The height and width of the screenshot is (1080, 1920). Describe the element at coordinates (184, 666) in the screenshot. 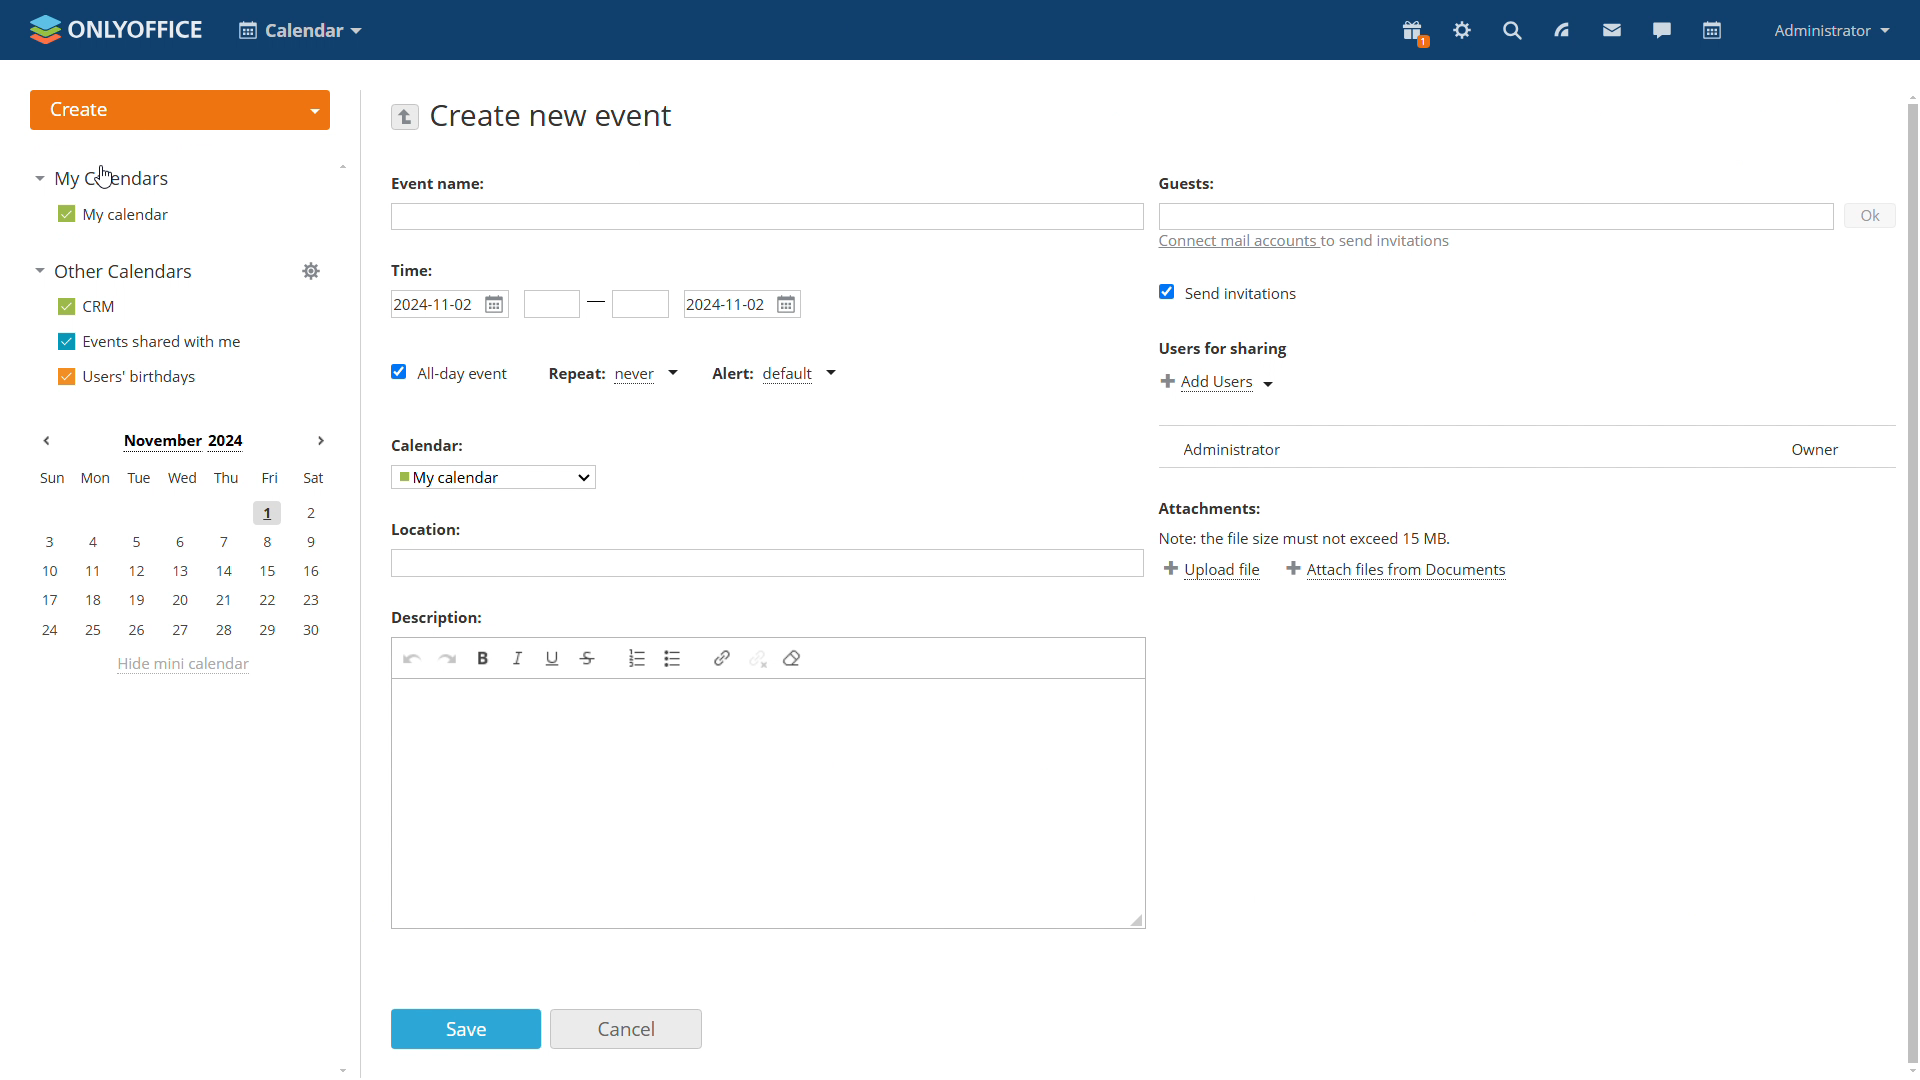

I see `hide mini calendar` at that location.